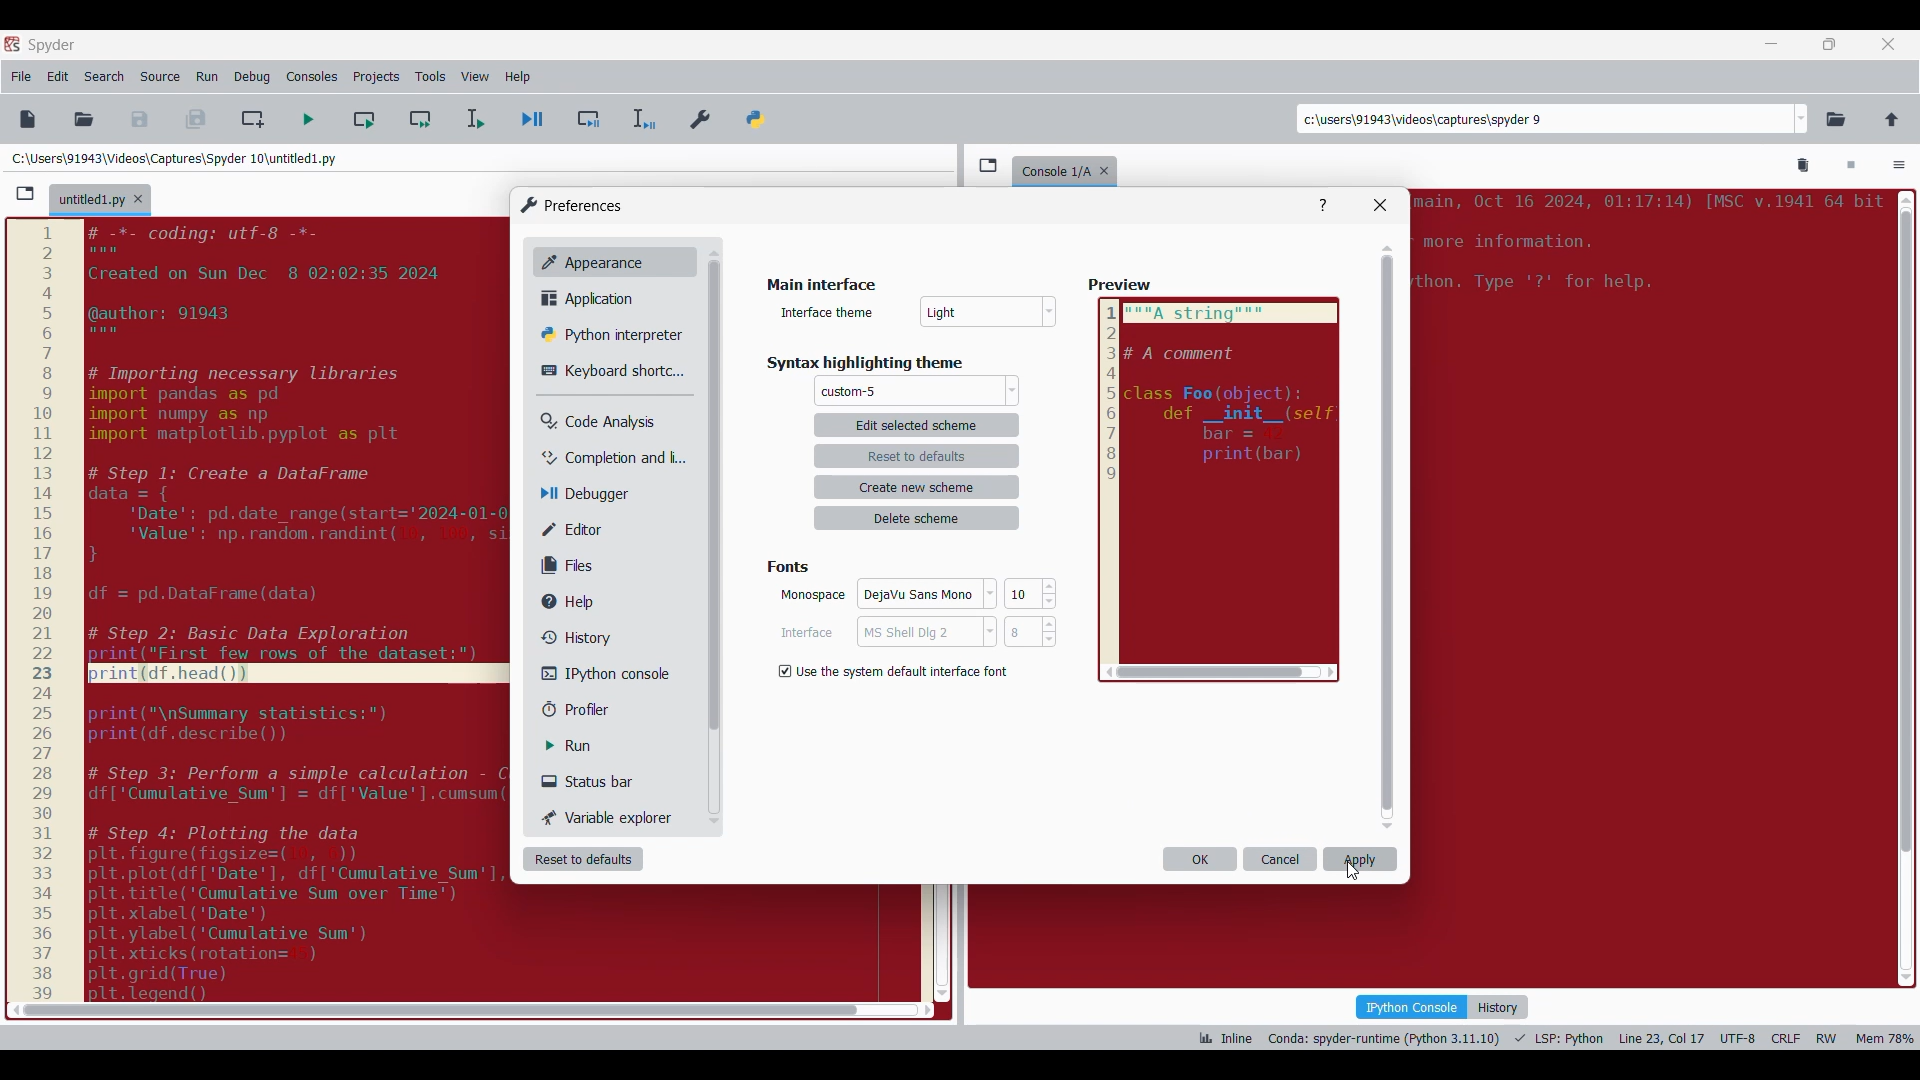 The width and height of the screenshot is (1920, 1080). Describe the element at coordinates (712, 501) in the screenshot. I see `` at that location.